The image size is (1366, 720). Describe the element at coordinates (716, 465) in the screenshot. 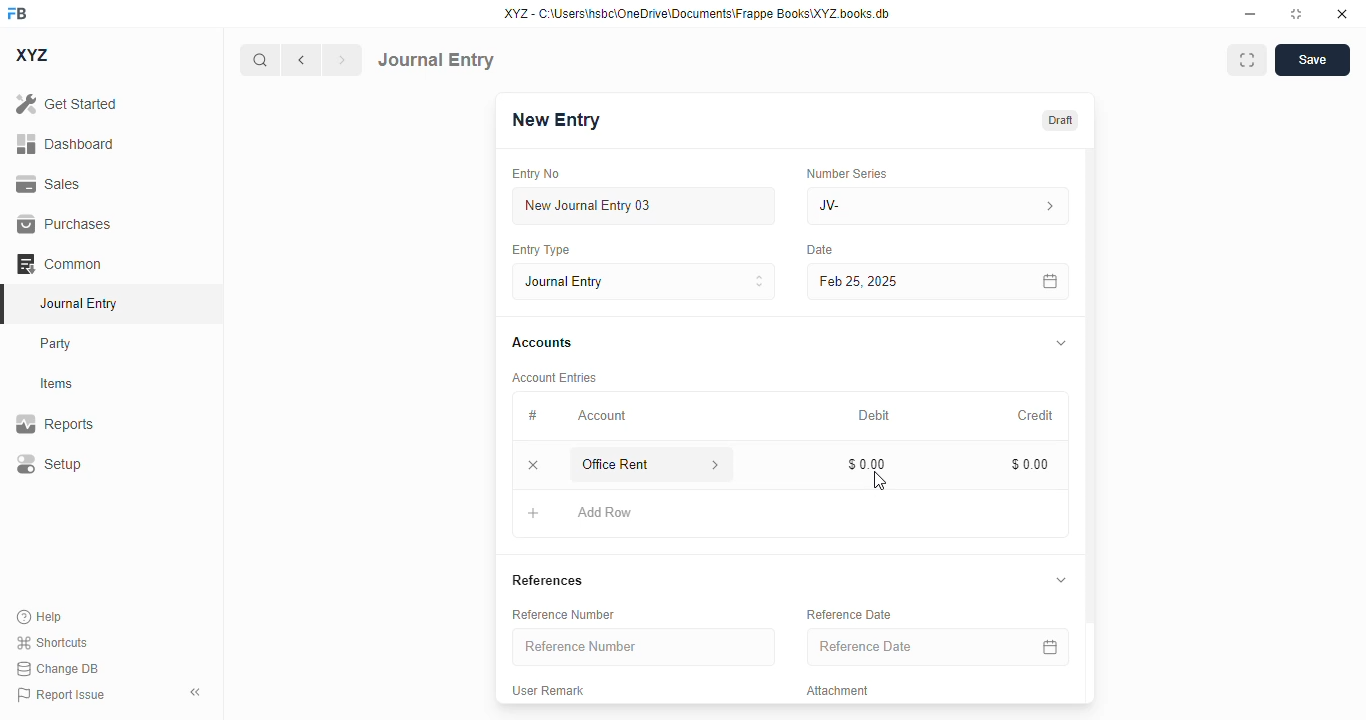

I see `account information` at that location.